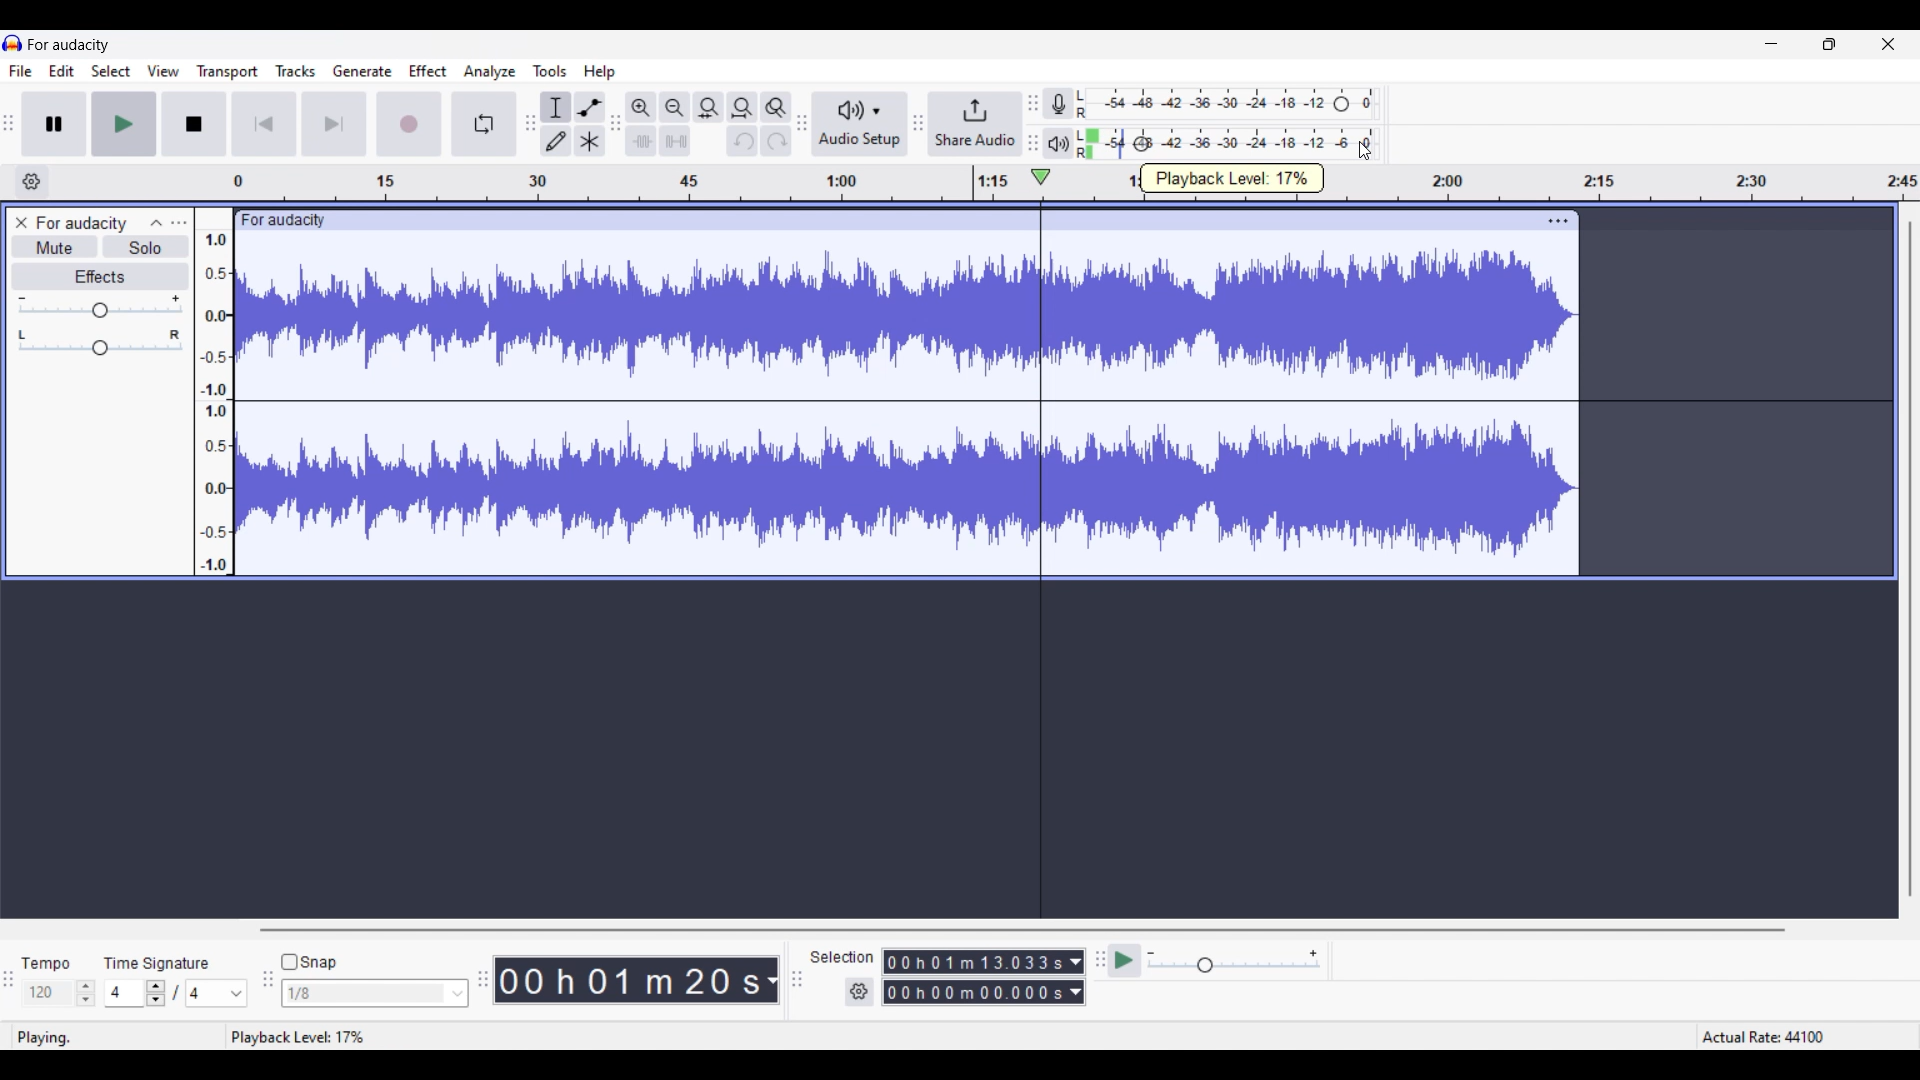 The image size is (1920, 1080). What do you see at coordinates (771, 980) in the screenshot?
I see `Duration measurement options` at bounding box center [771, 980].